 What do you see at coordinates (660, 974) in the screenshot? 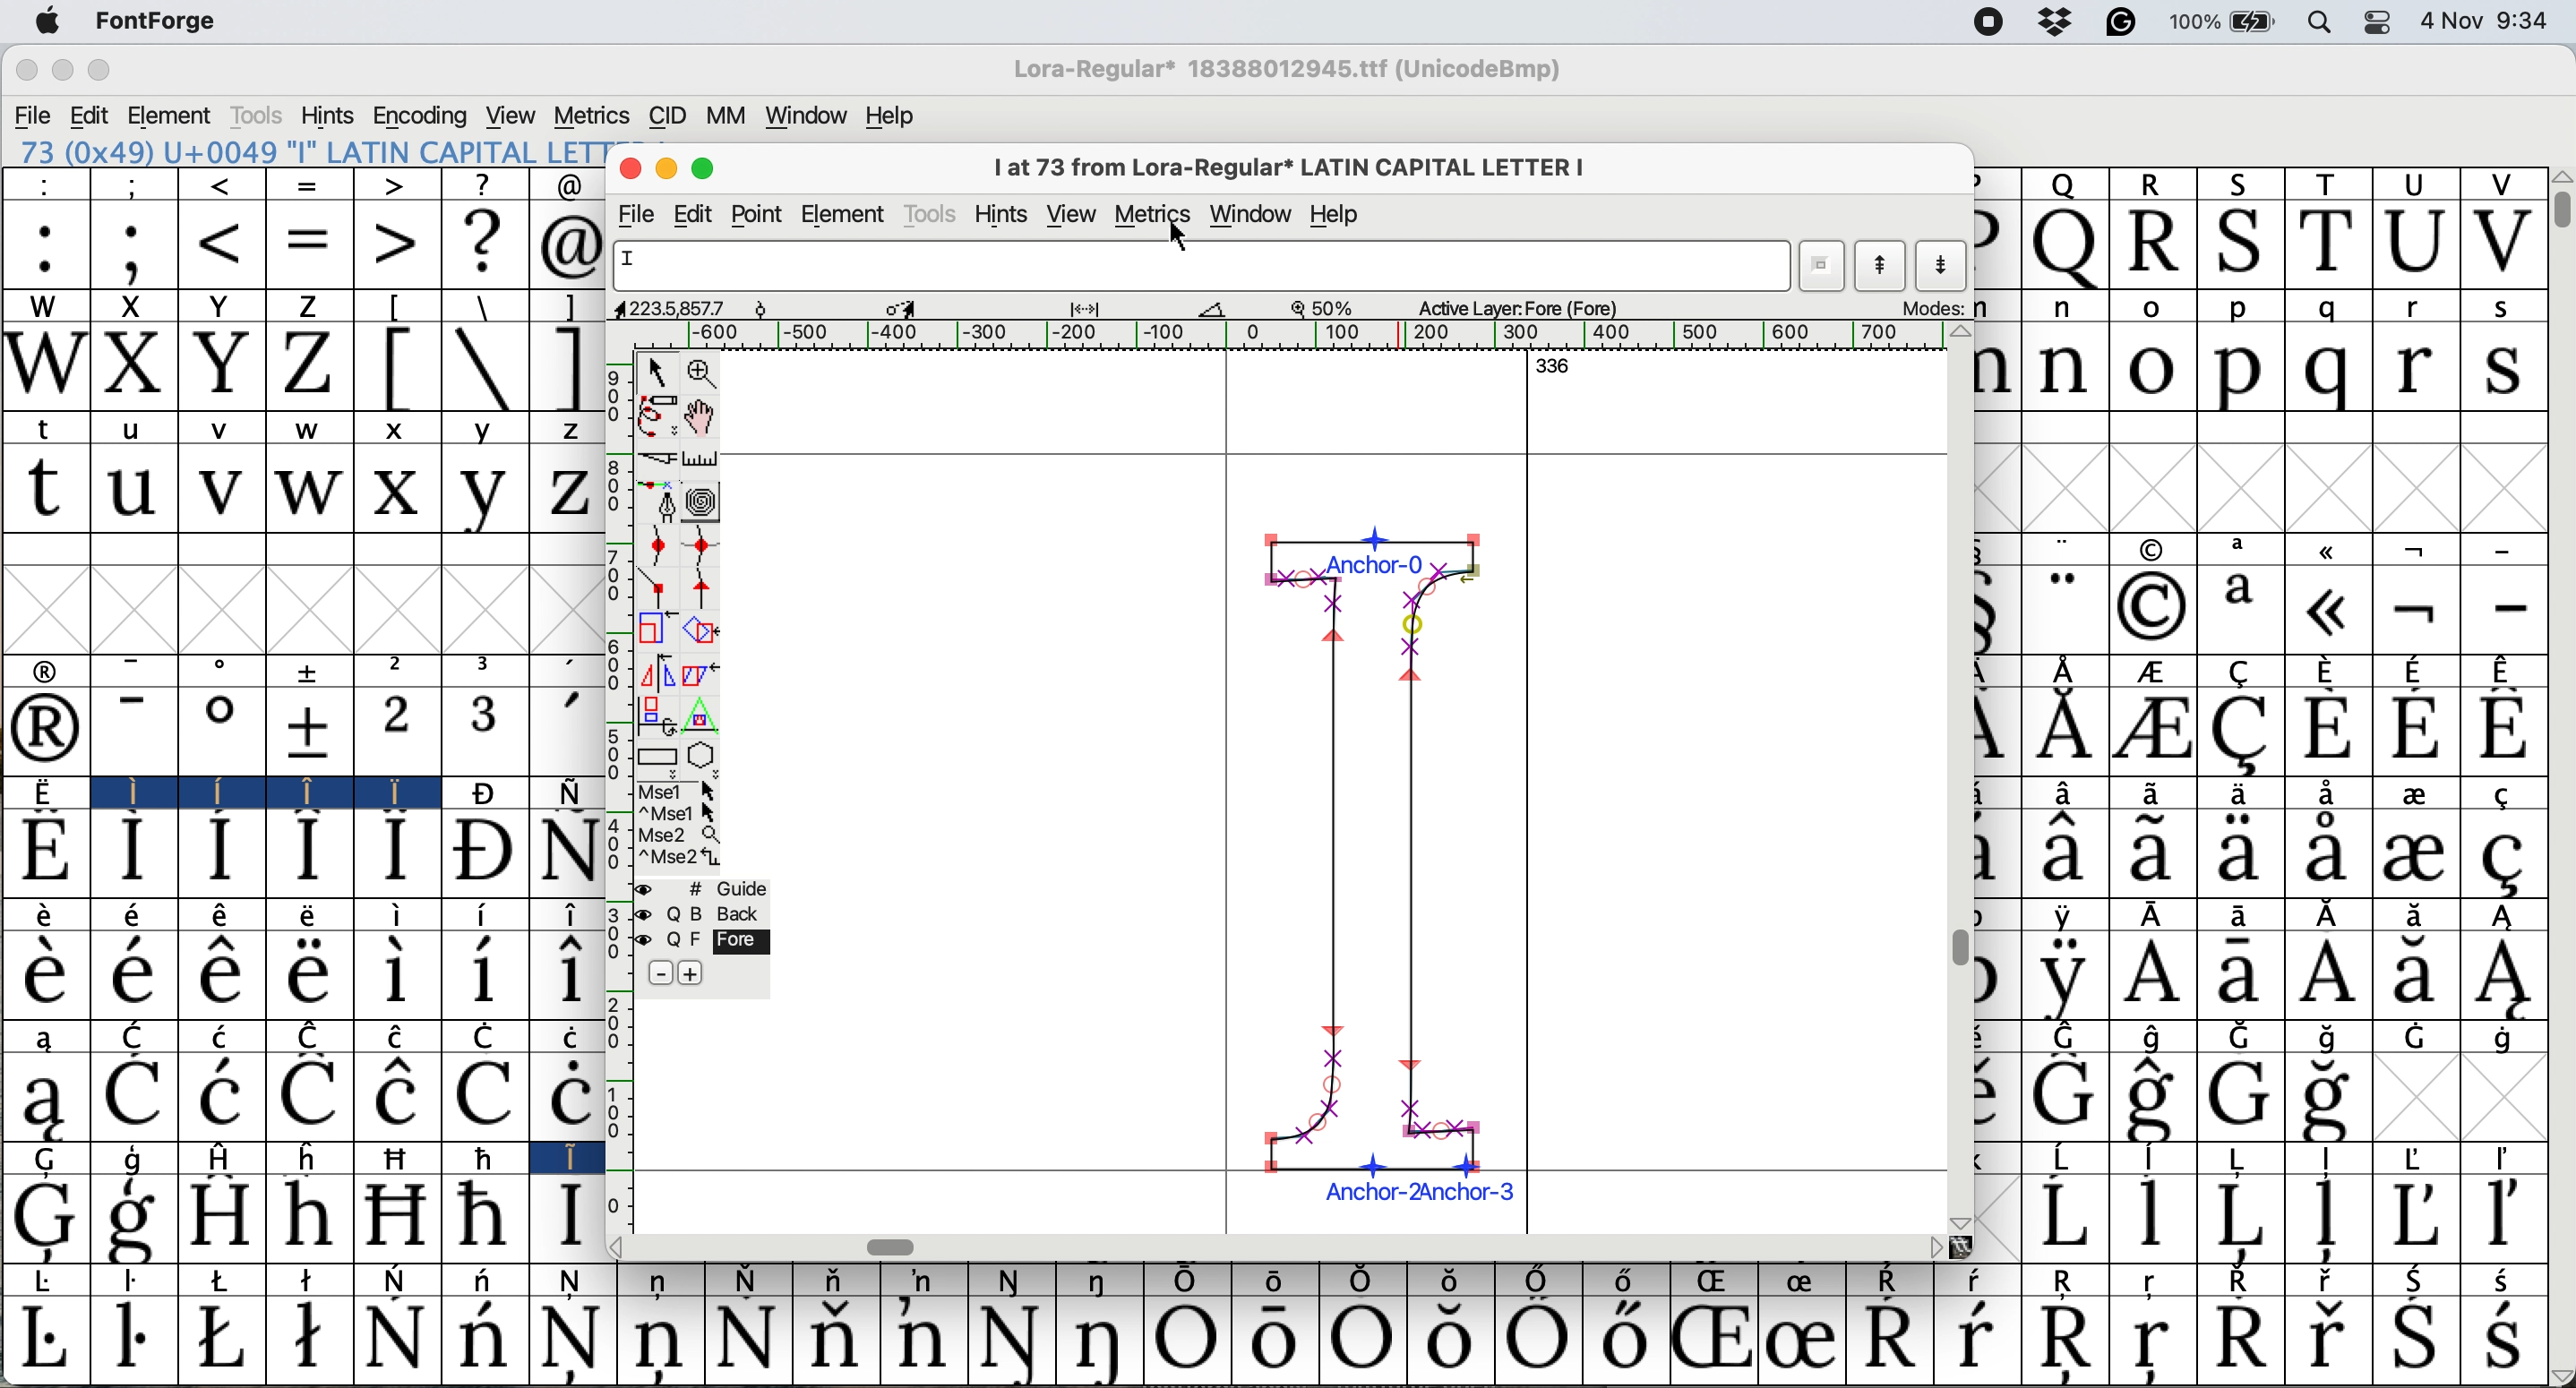
I see `remove` at bounding box center [660, 974].